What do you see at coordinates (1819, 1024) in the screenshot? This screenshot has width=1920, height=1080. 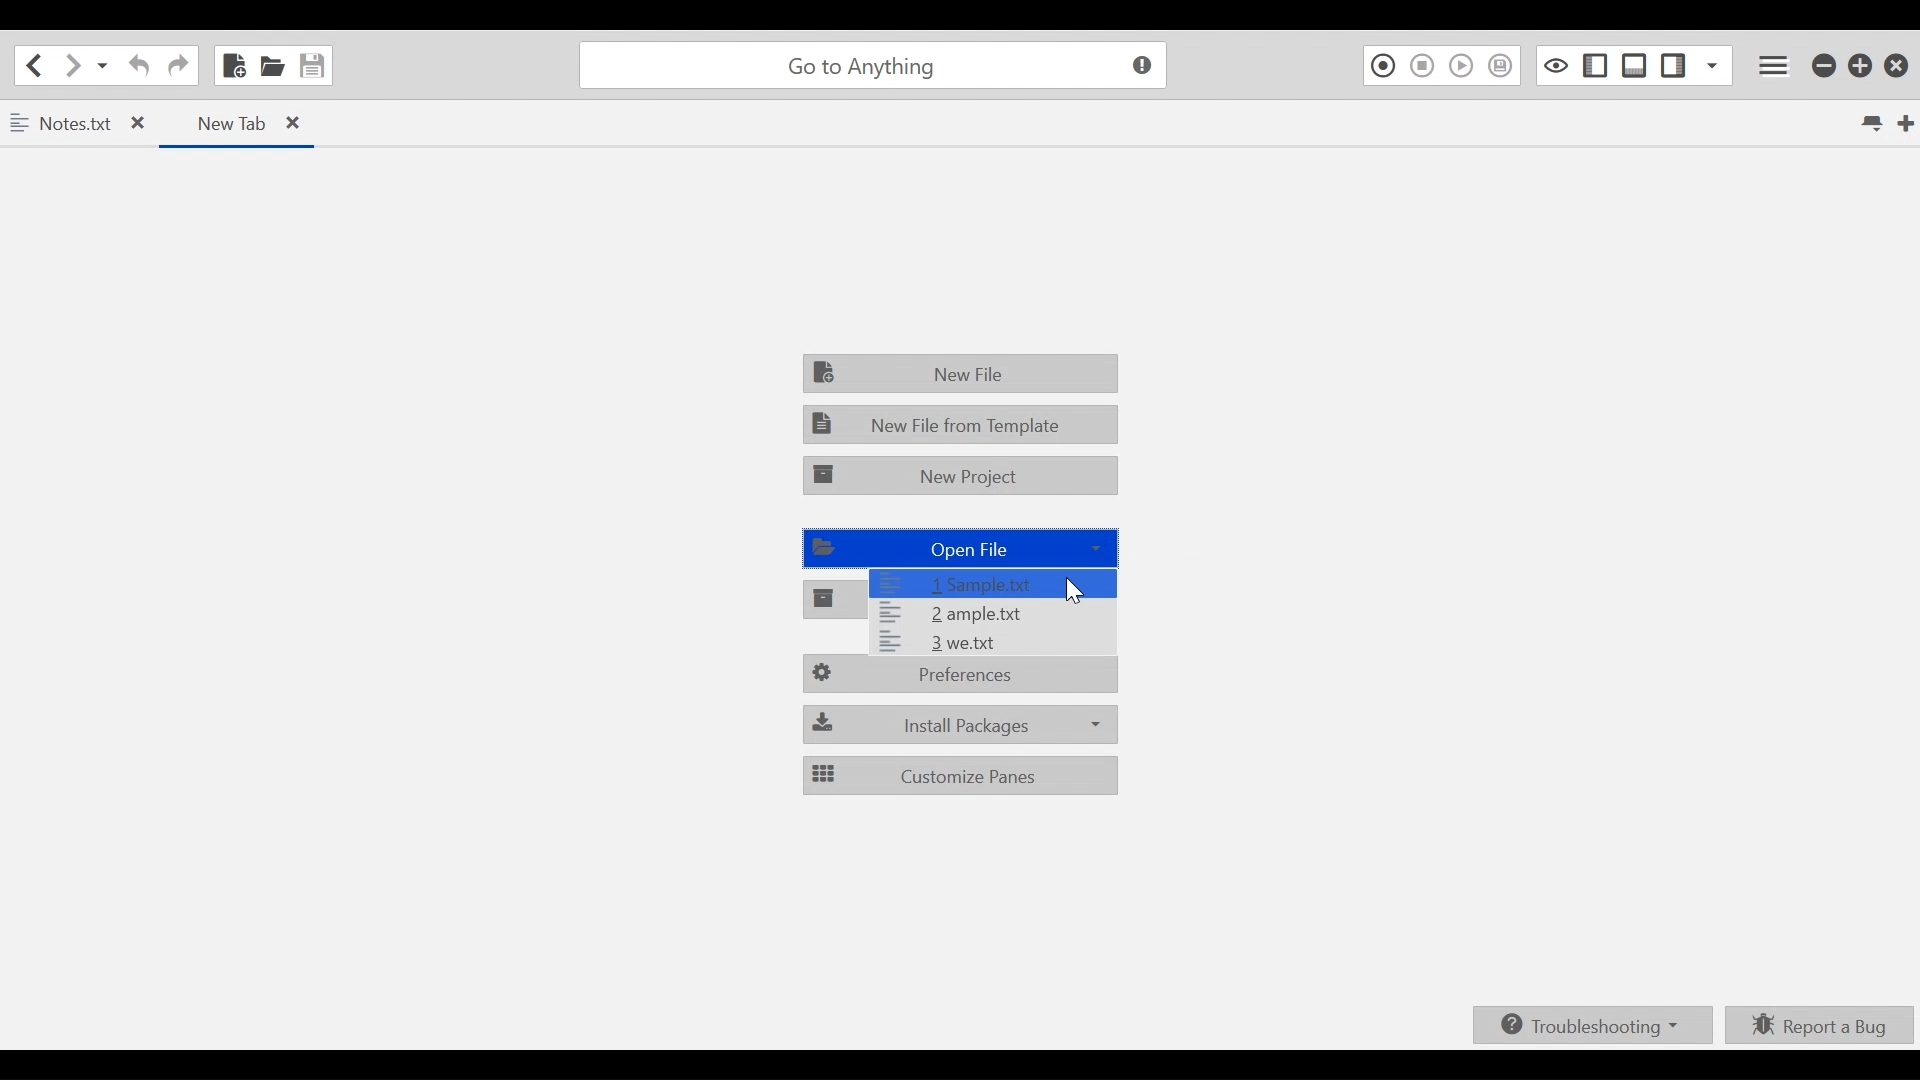 I see `Report a bug` at bounding box center [1819, 1024].